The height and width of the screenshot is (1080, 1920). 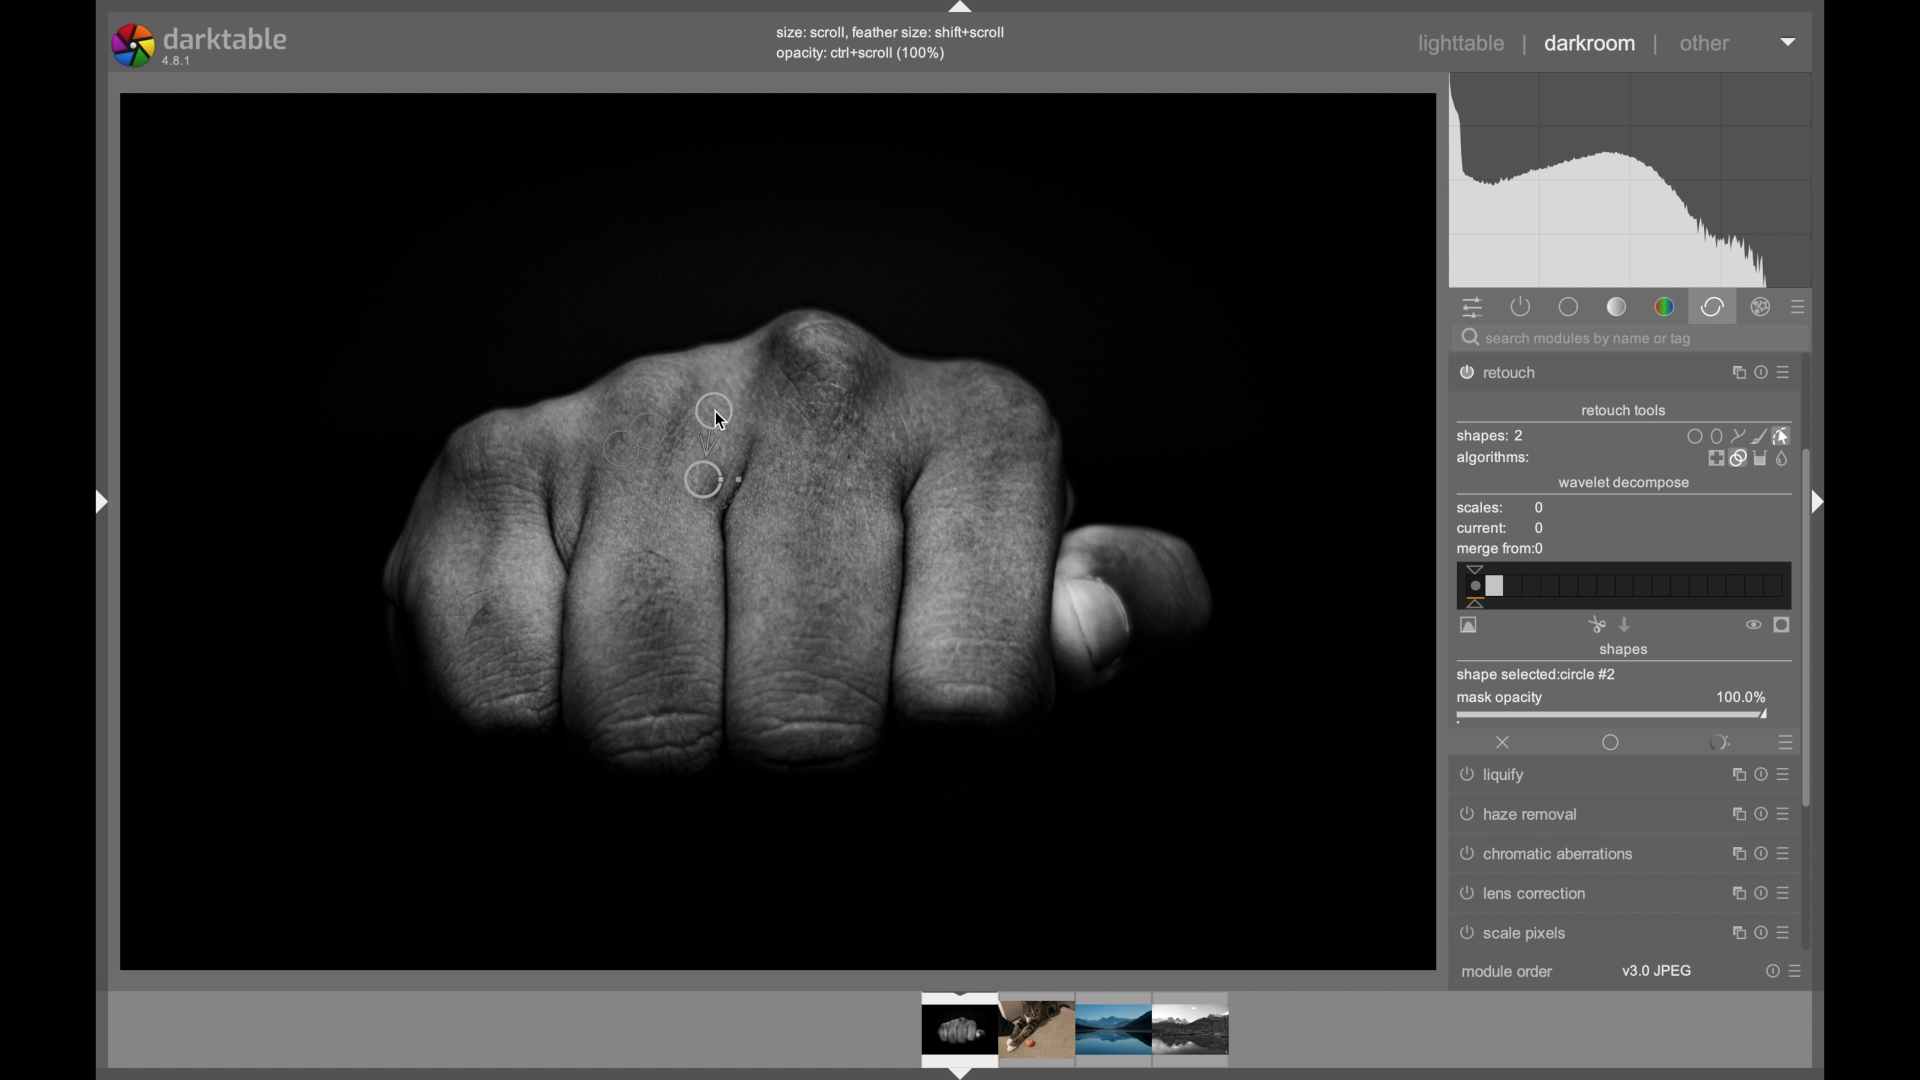 I want to click on maximize, so click(x=1732, y=814).